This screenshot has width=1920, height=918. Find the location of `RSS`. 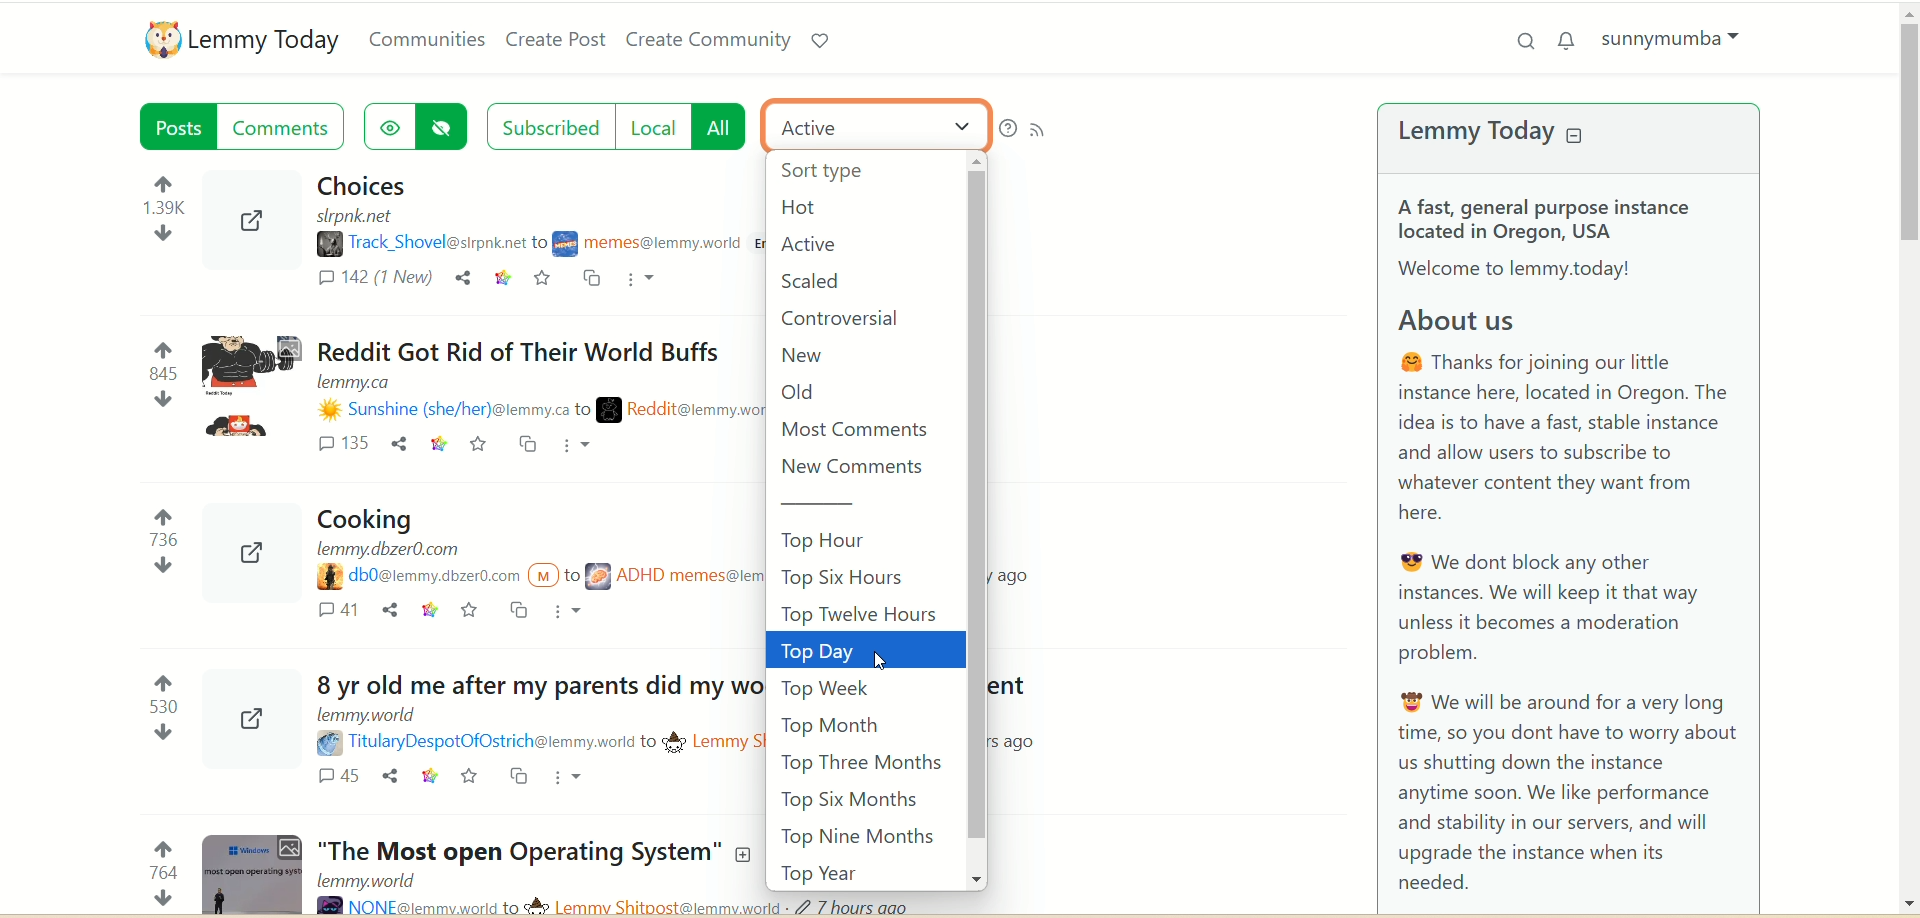

RSS is located at coordinates (1046, 126).